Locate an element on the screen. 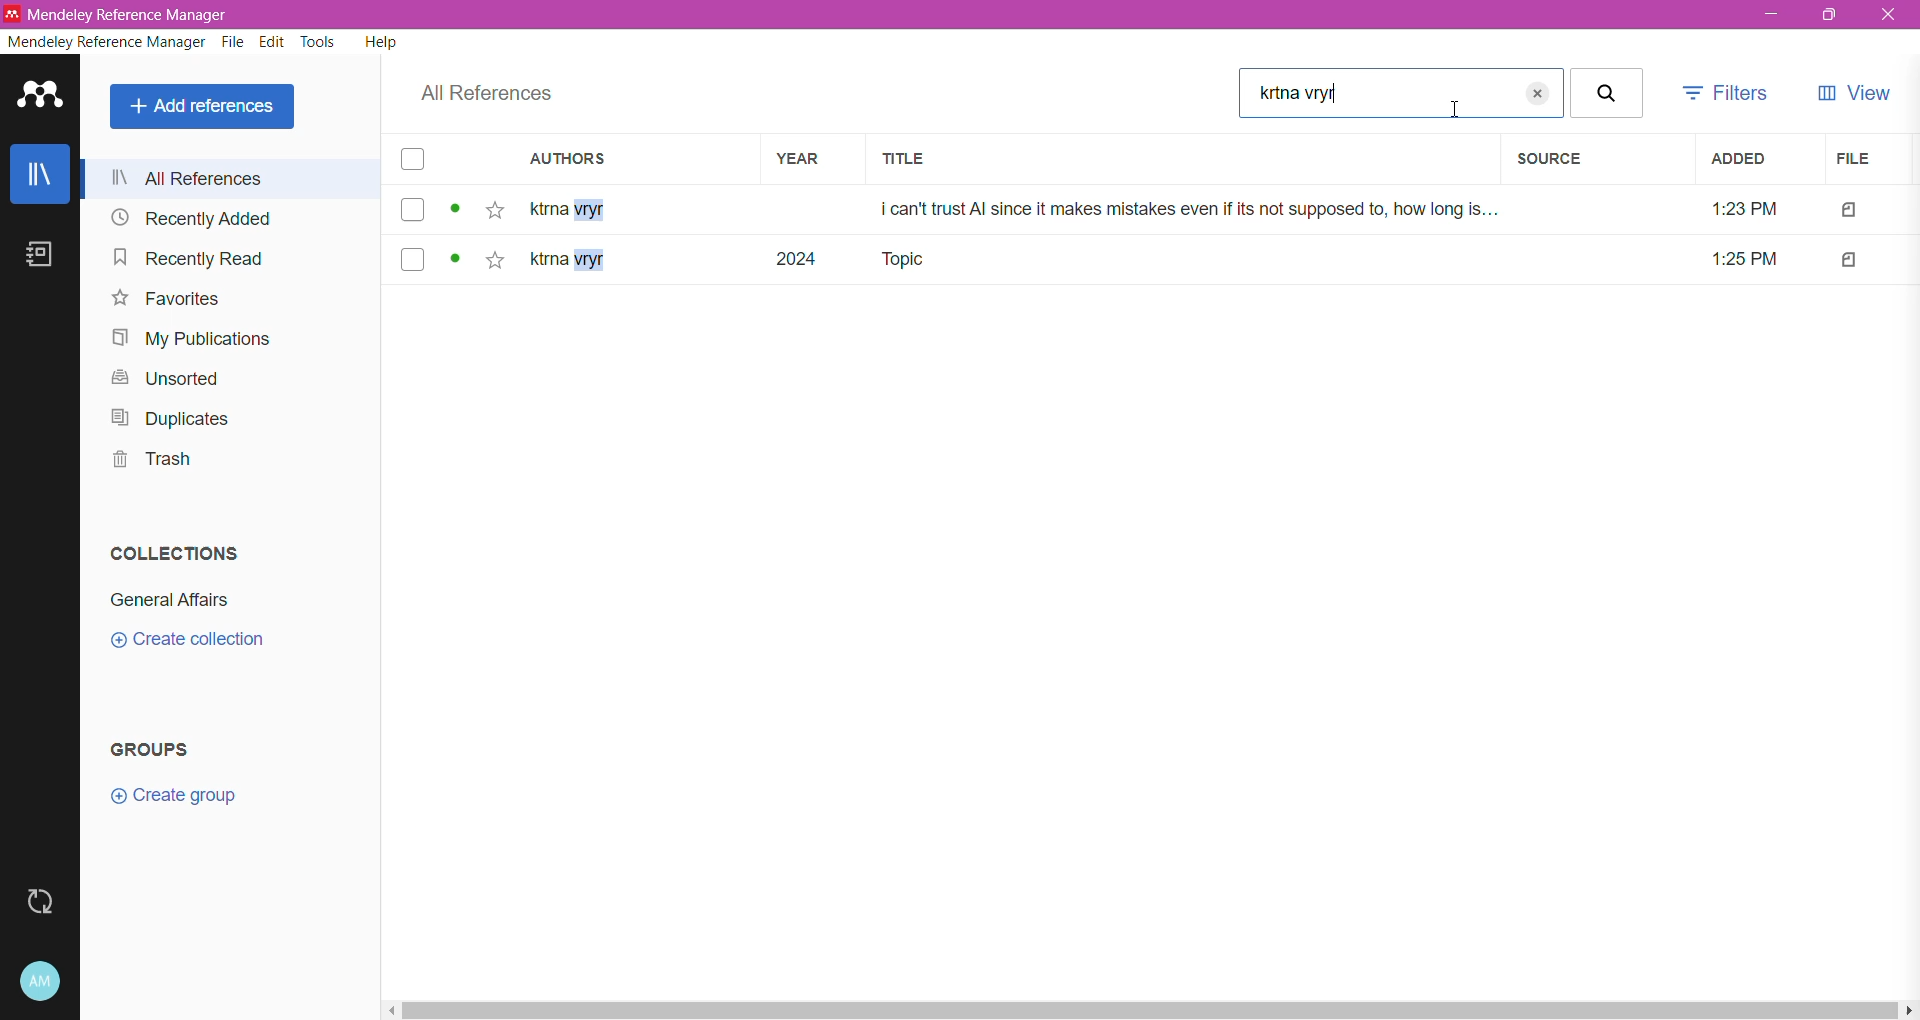  click here to add to favourites is located at coordinates (493, 259).